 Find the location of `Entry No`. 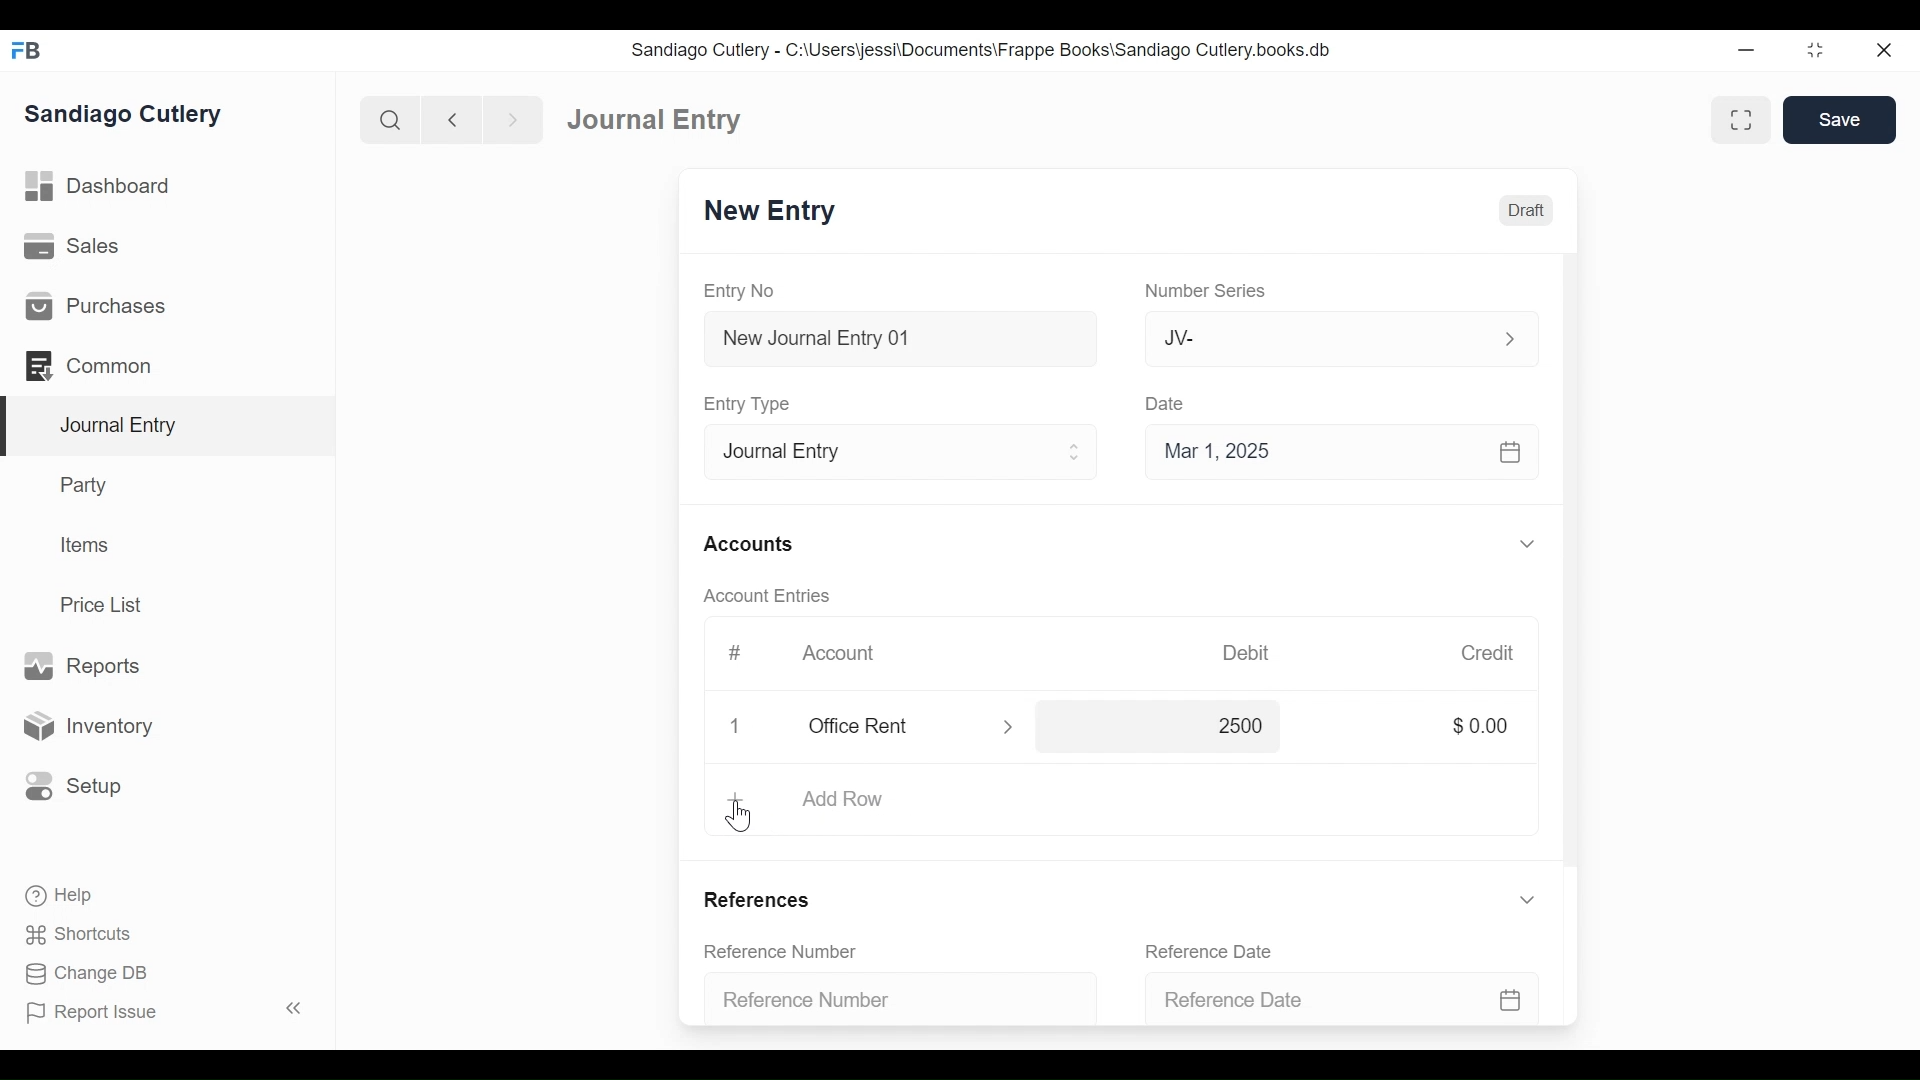

Entry No is located at coordinates (747, 291).